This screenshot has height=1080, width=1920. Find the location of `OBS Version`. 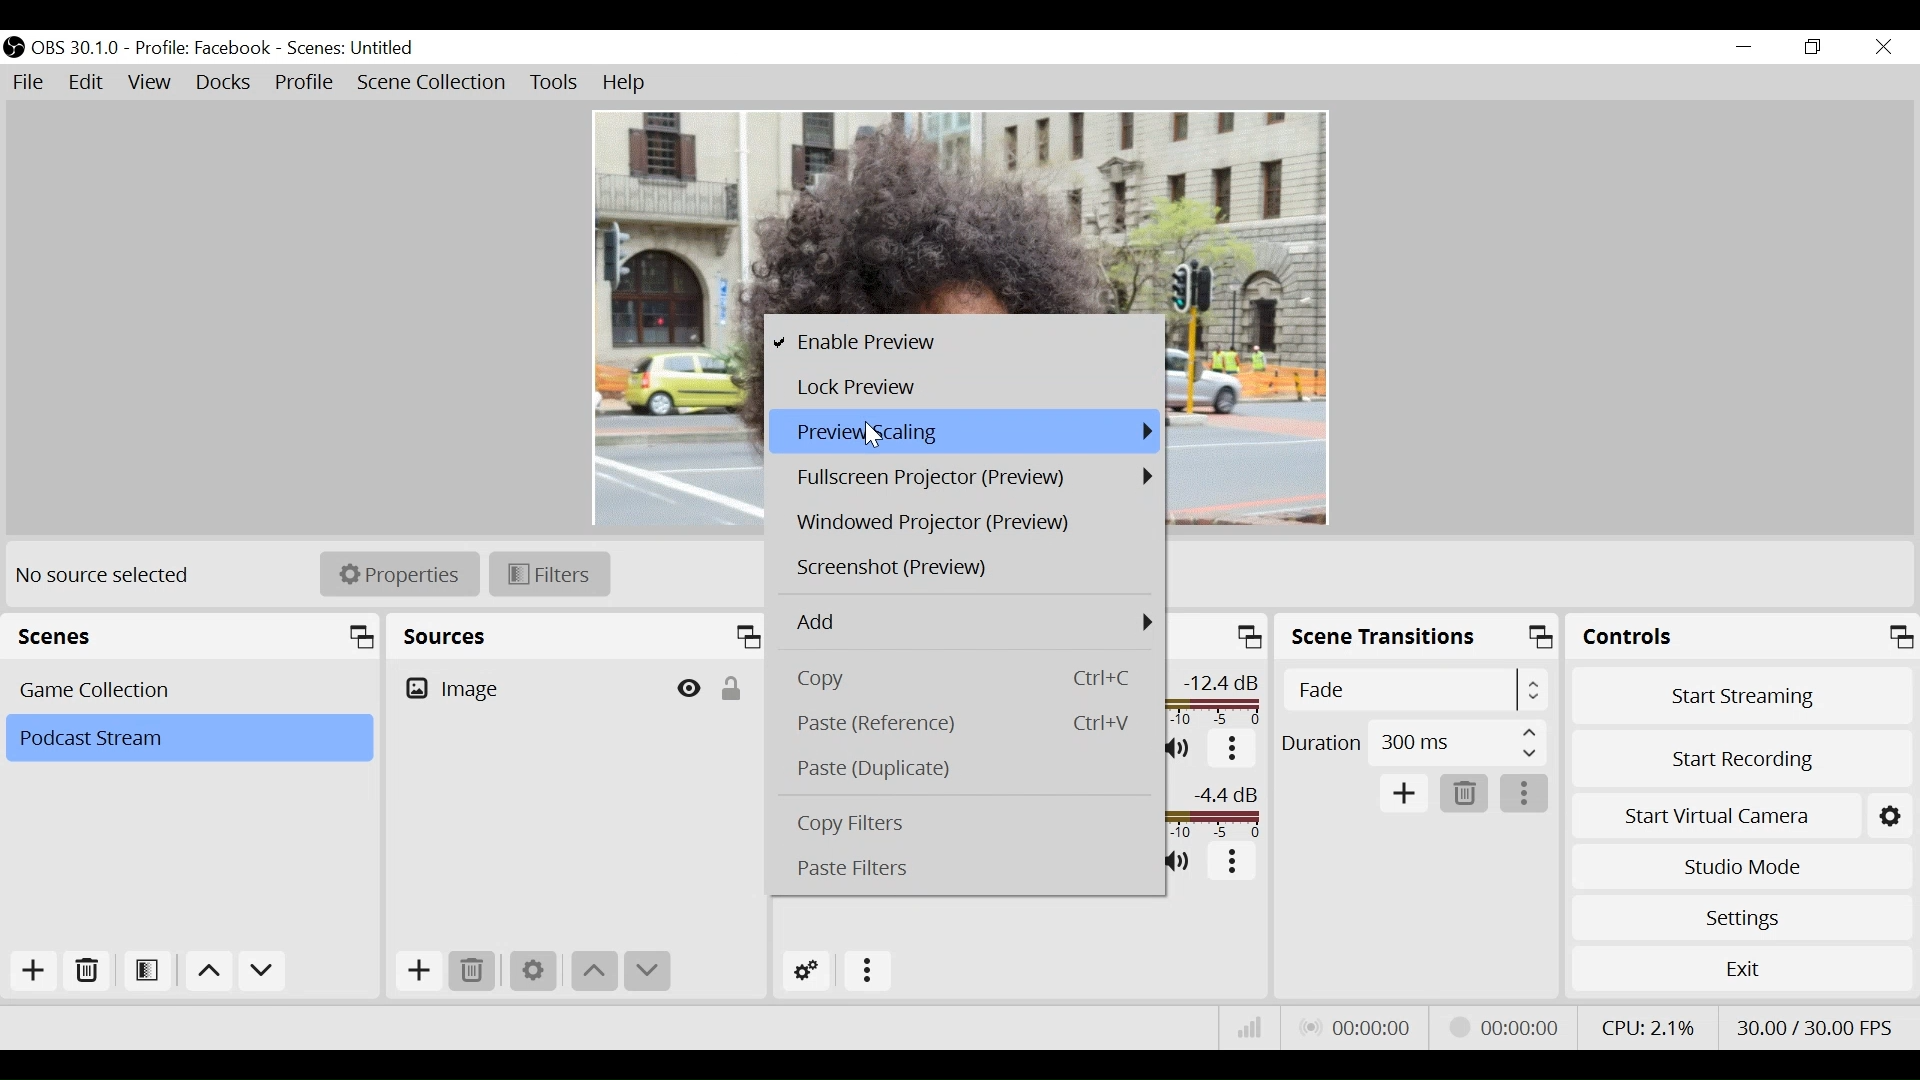

OBS Version is located at coordinates (77, 49).